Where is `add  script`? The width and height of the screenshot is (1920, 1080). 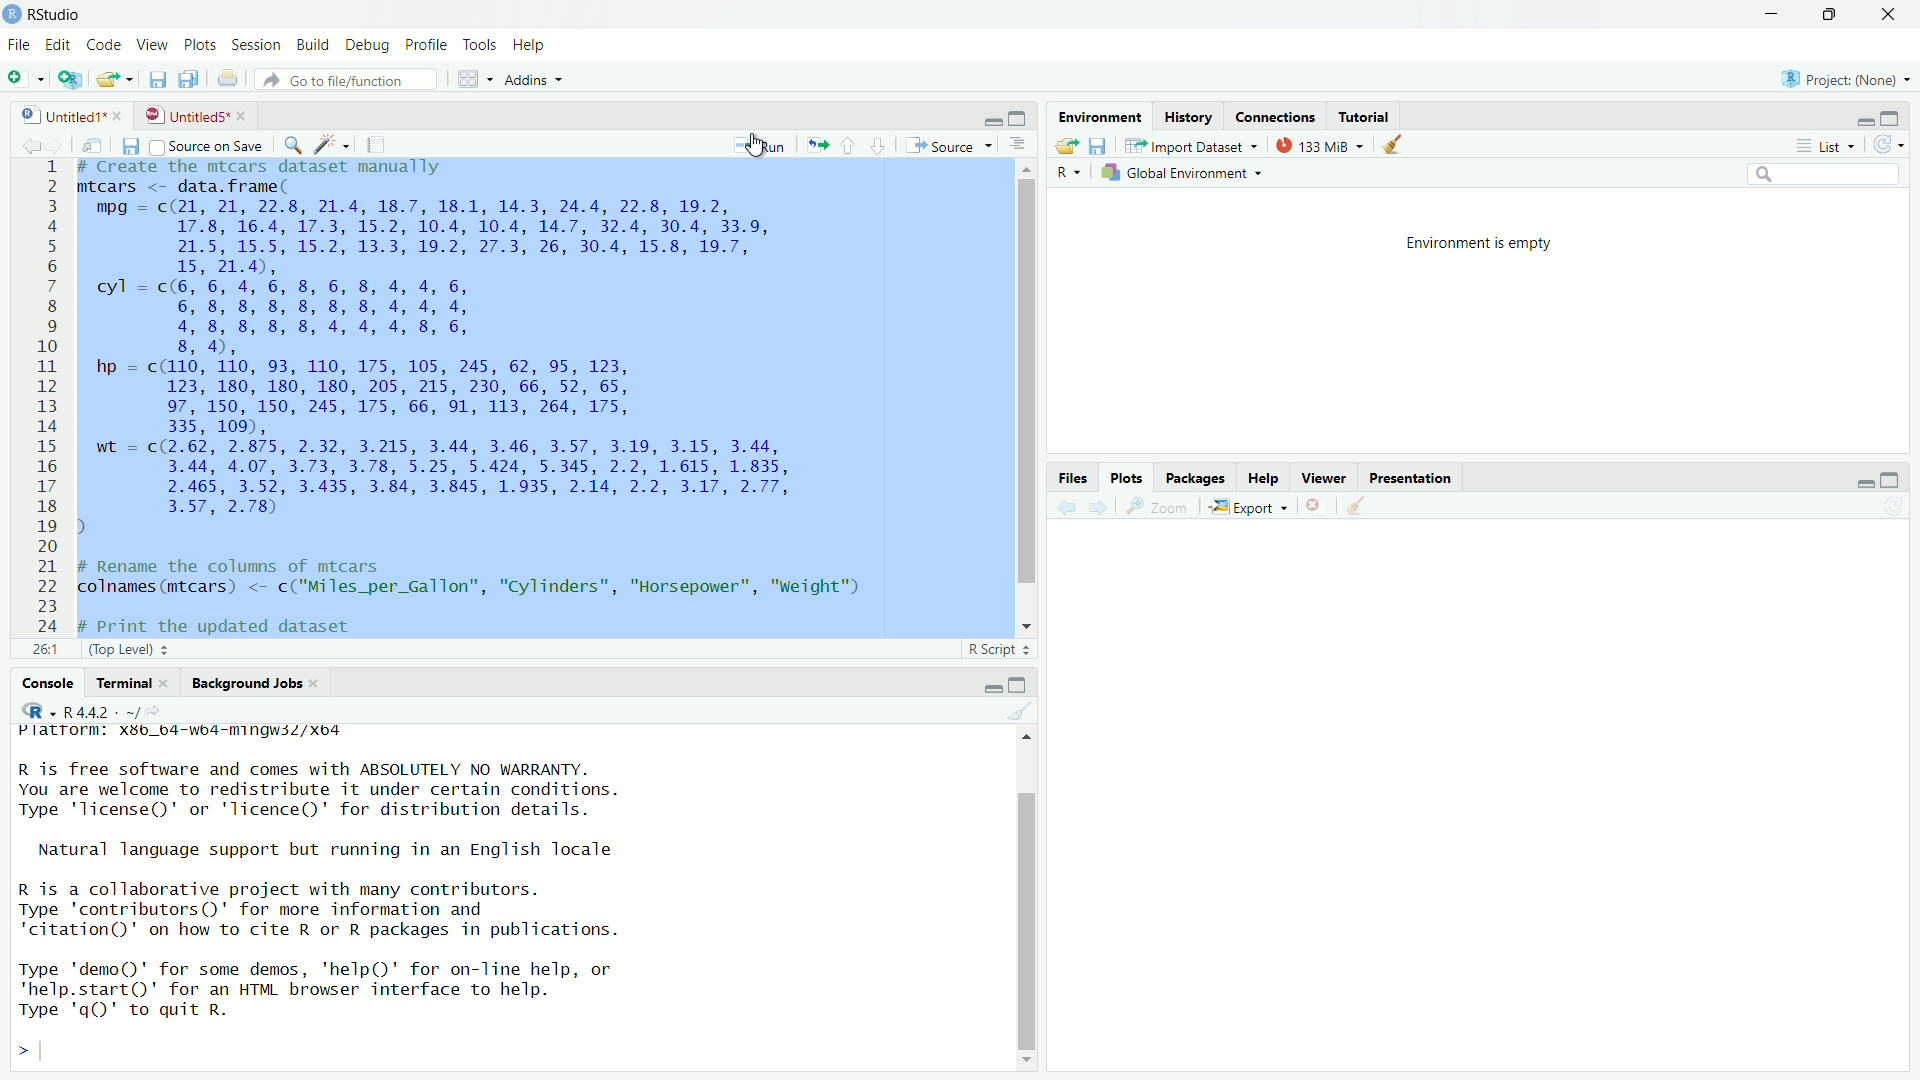
add  script is located at coordinates (69, 86).